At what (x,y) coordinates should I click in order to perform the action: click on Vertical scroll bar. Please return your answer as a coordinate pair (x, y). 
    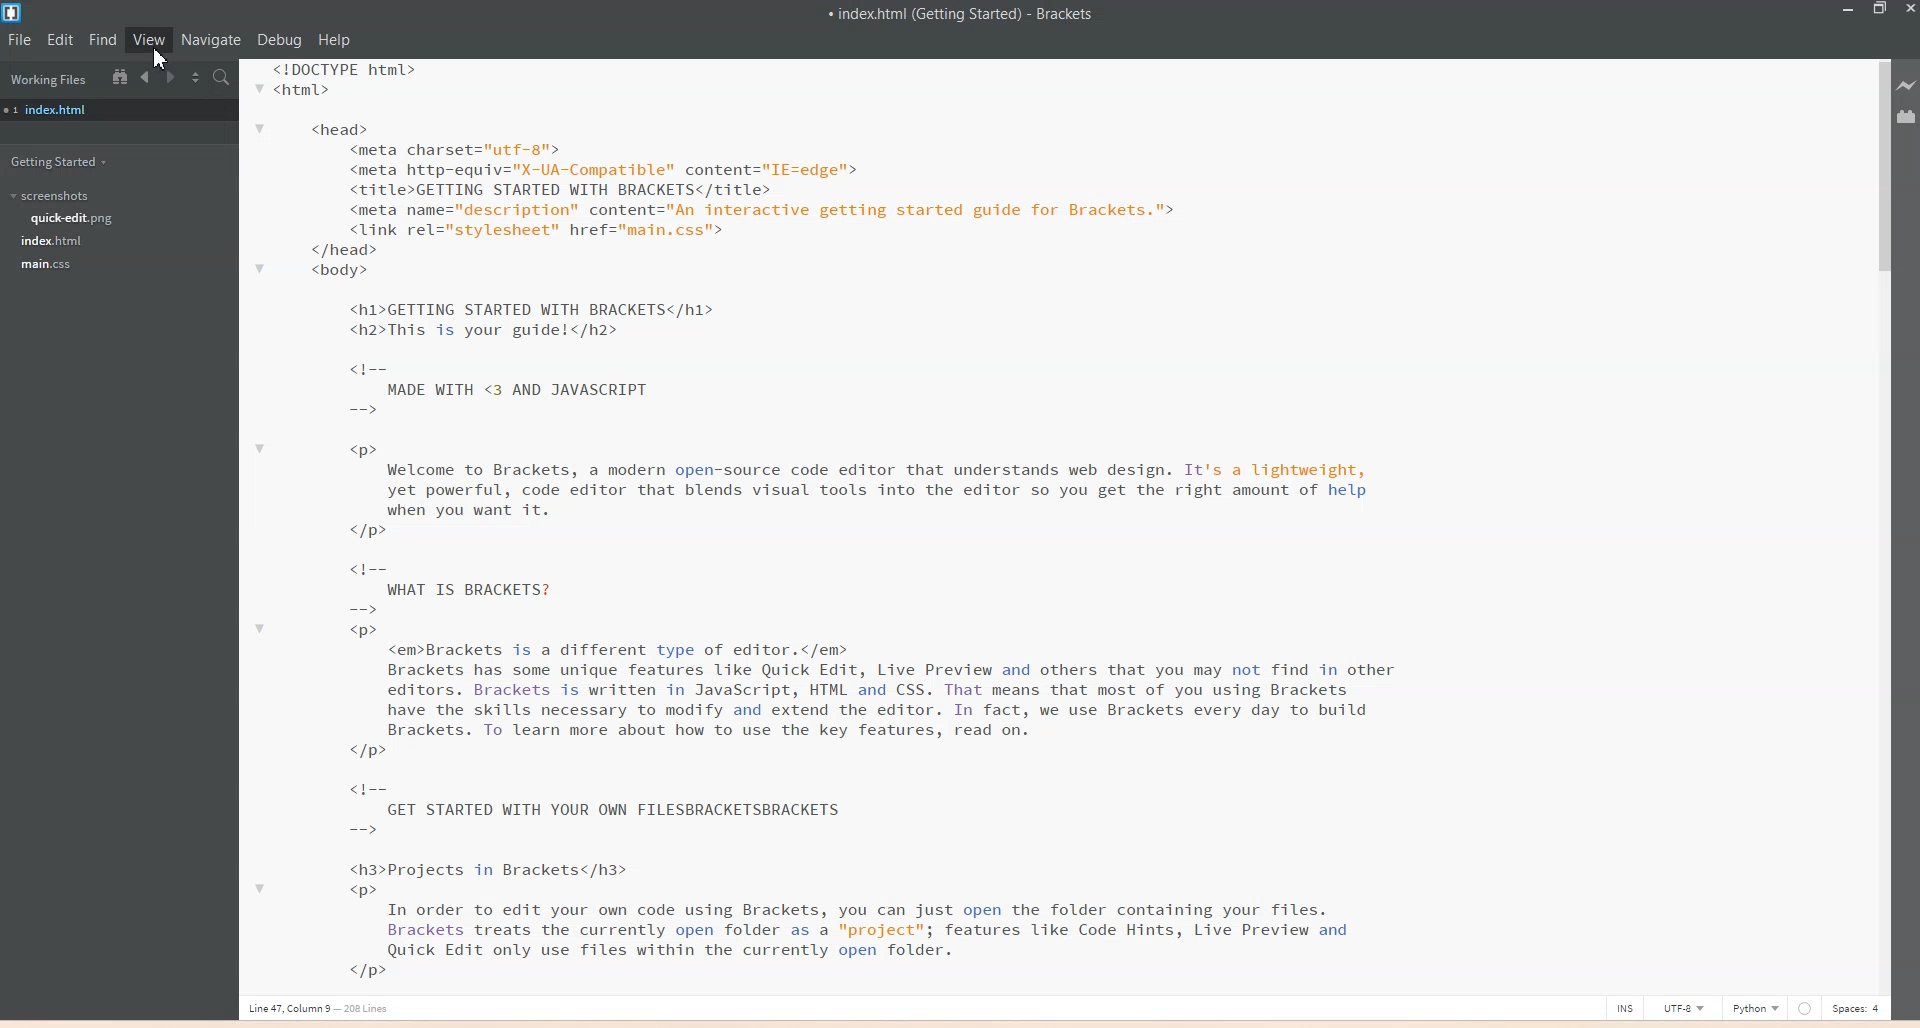
    Looking at the image, I should click on (1879, 526).